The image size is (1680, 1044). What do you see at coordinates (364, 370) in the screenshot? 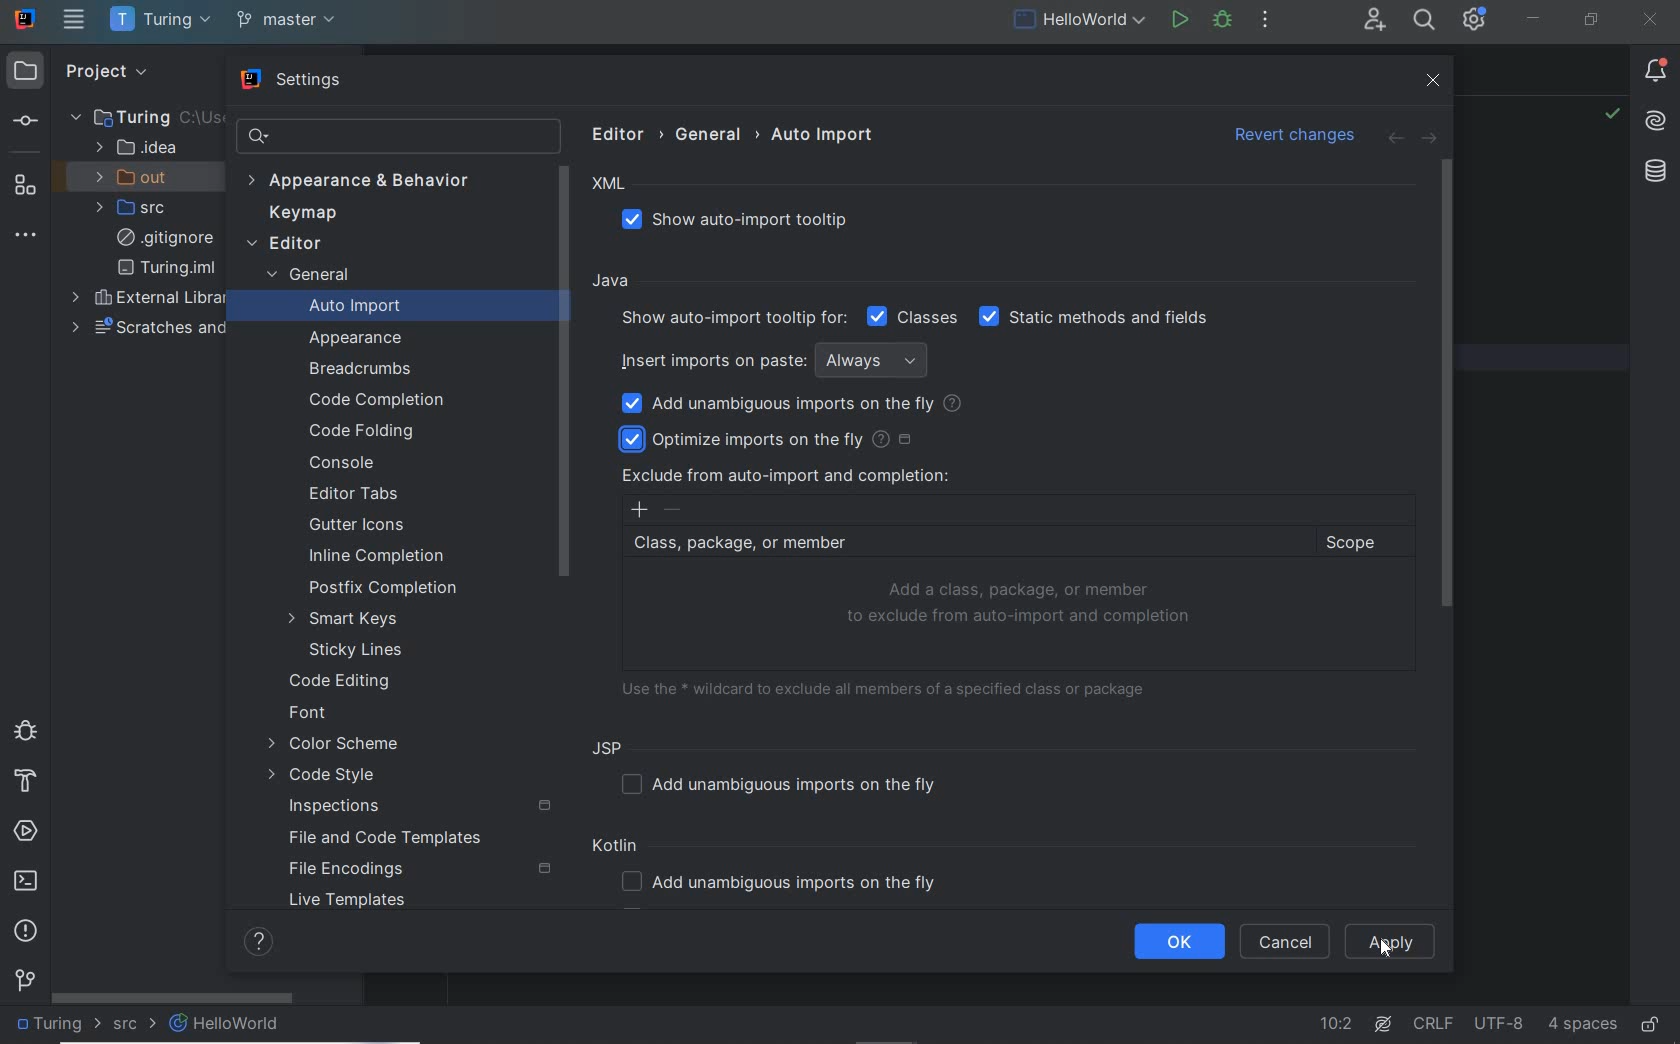
I see `BREADCRUMBS` at bounding box center [364, 370].